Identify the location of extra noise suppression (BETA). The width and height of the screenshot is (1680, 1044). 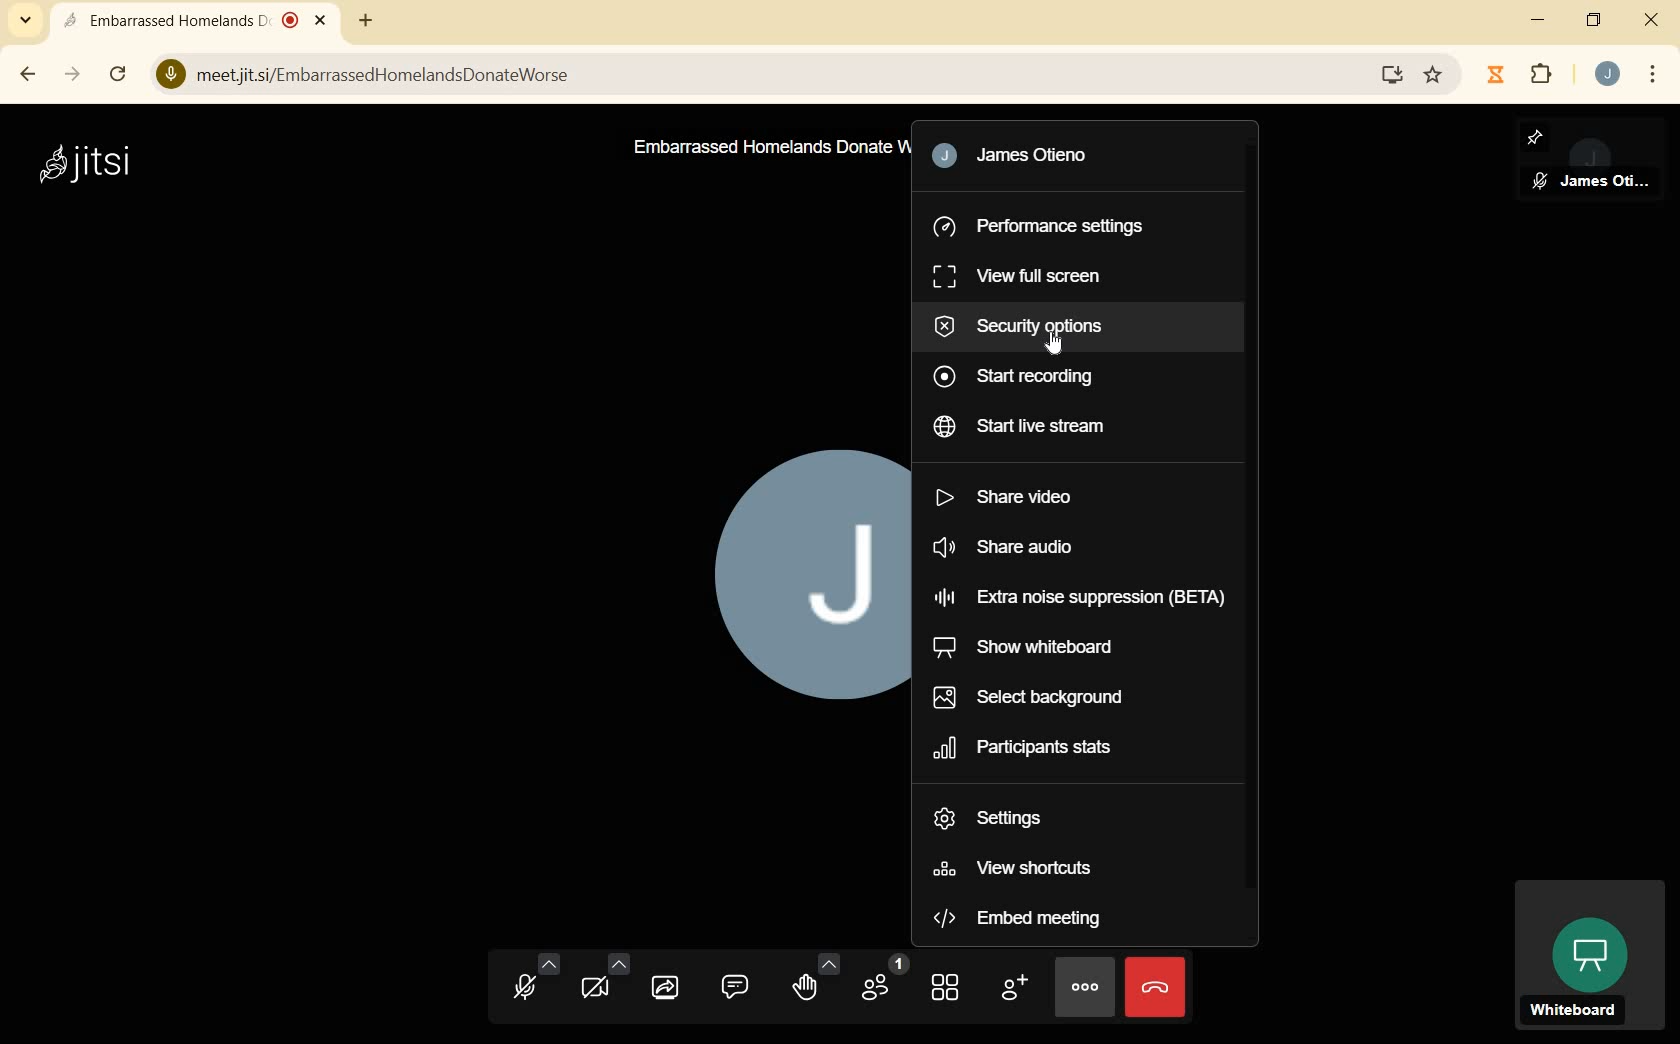
(1083, 600).